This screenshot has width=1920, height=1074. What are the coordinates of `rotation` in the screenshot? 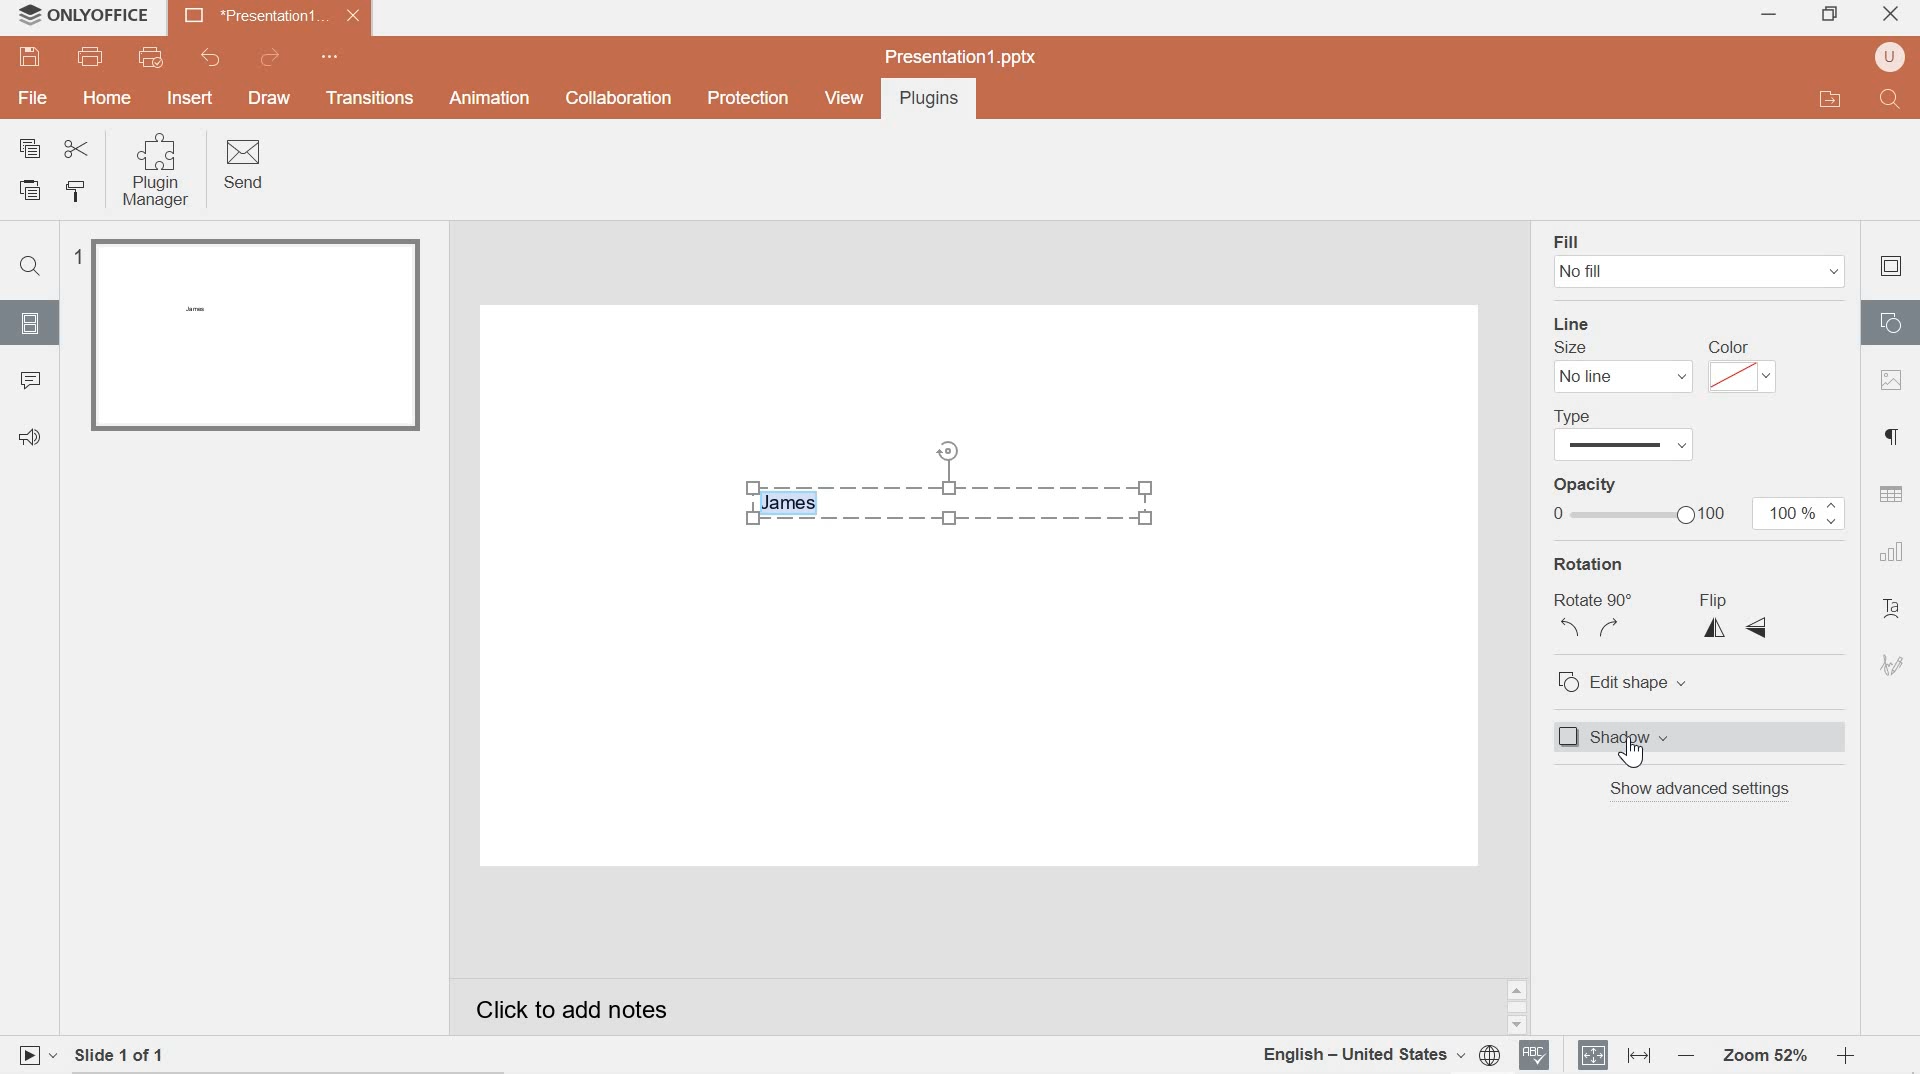 It's located at (1589, 562).